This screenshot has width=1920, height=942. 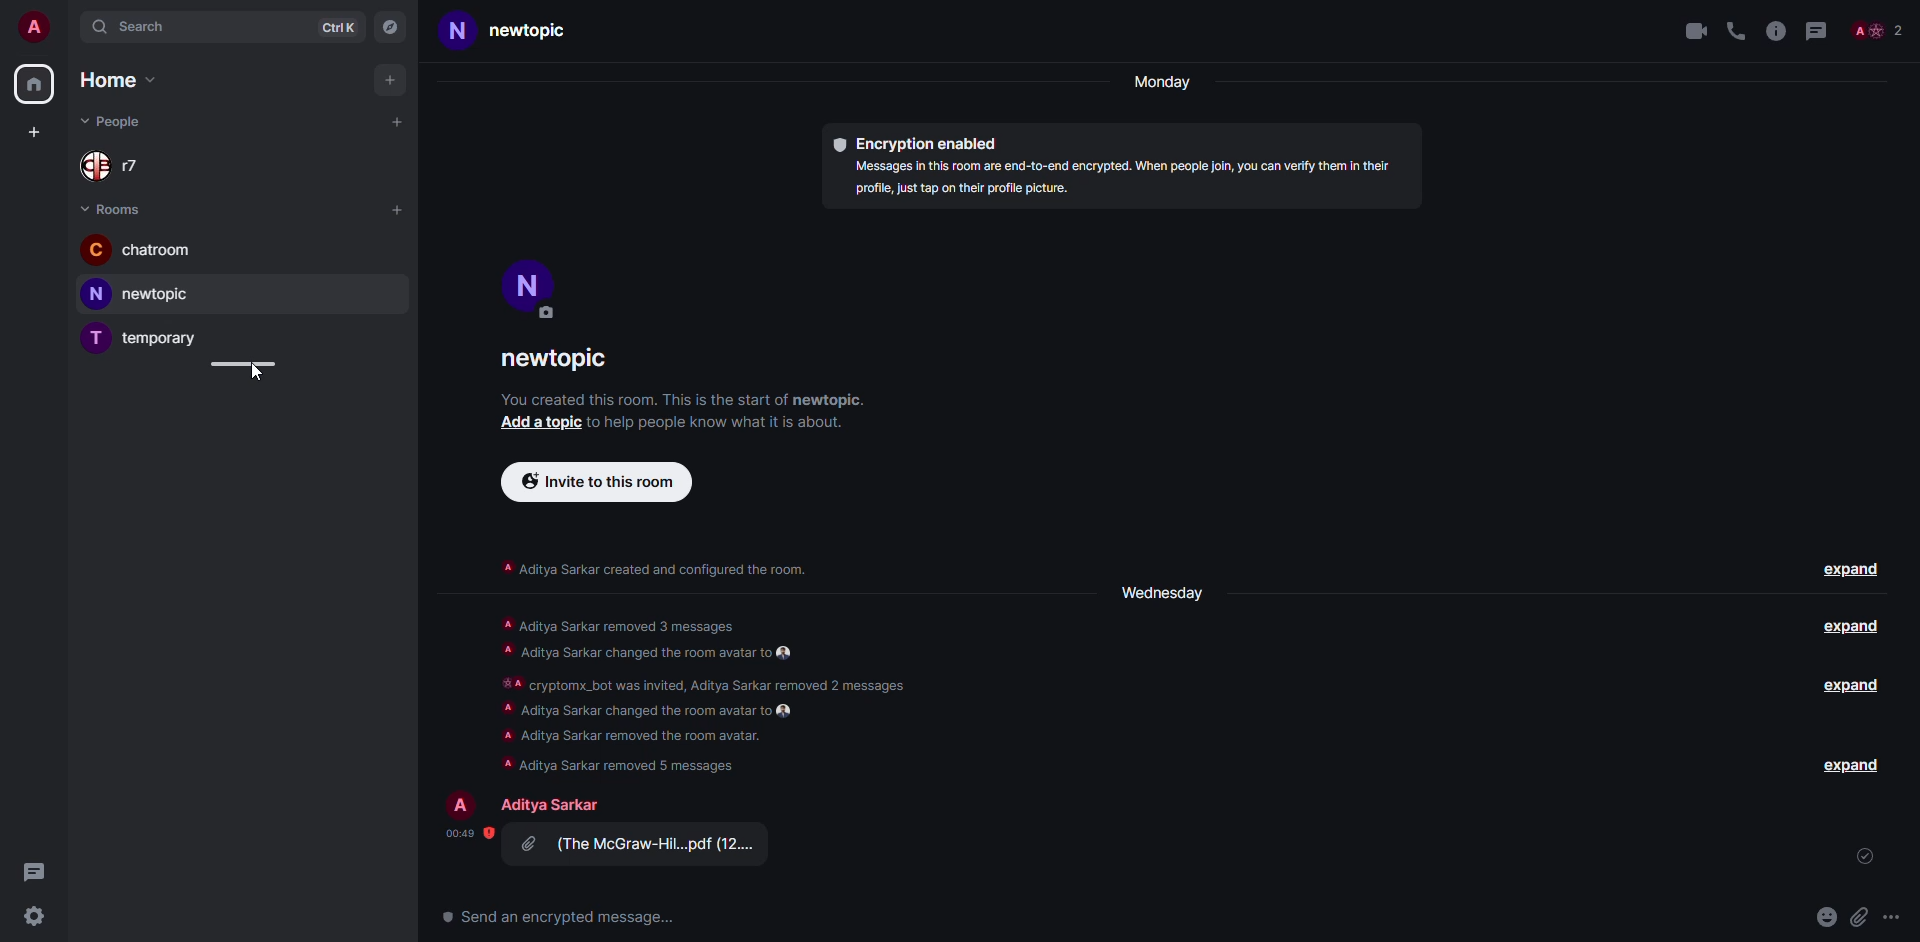 What do you see at coordinates (728, 425) in the screenshot?
I see `: to help people know what it is about.` at bounding box center [728, 425].